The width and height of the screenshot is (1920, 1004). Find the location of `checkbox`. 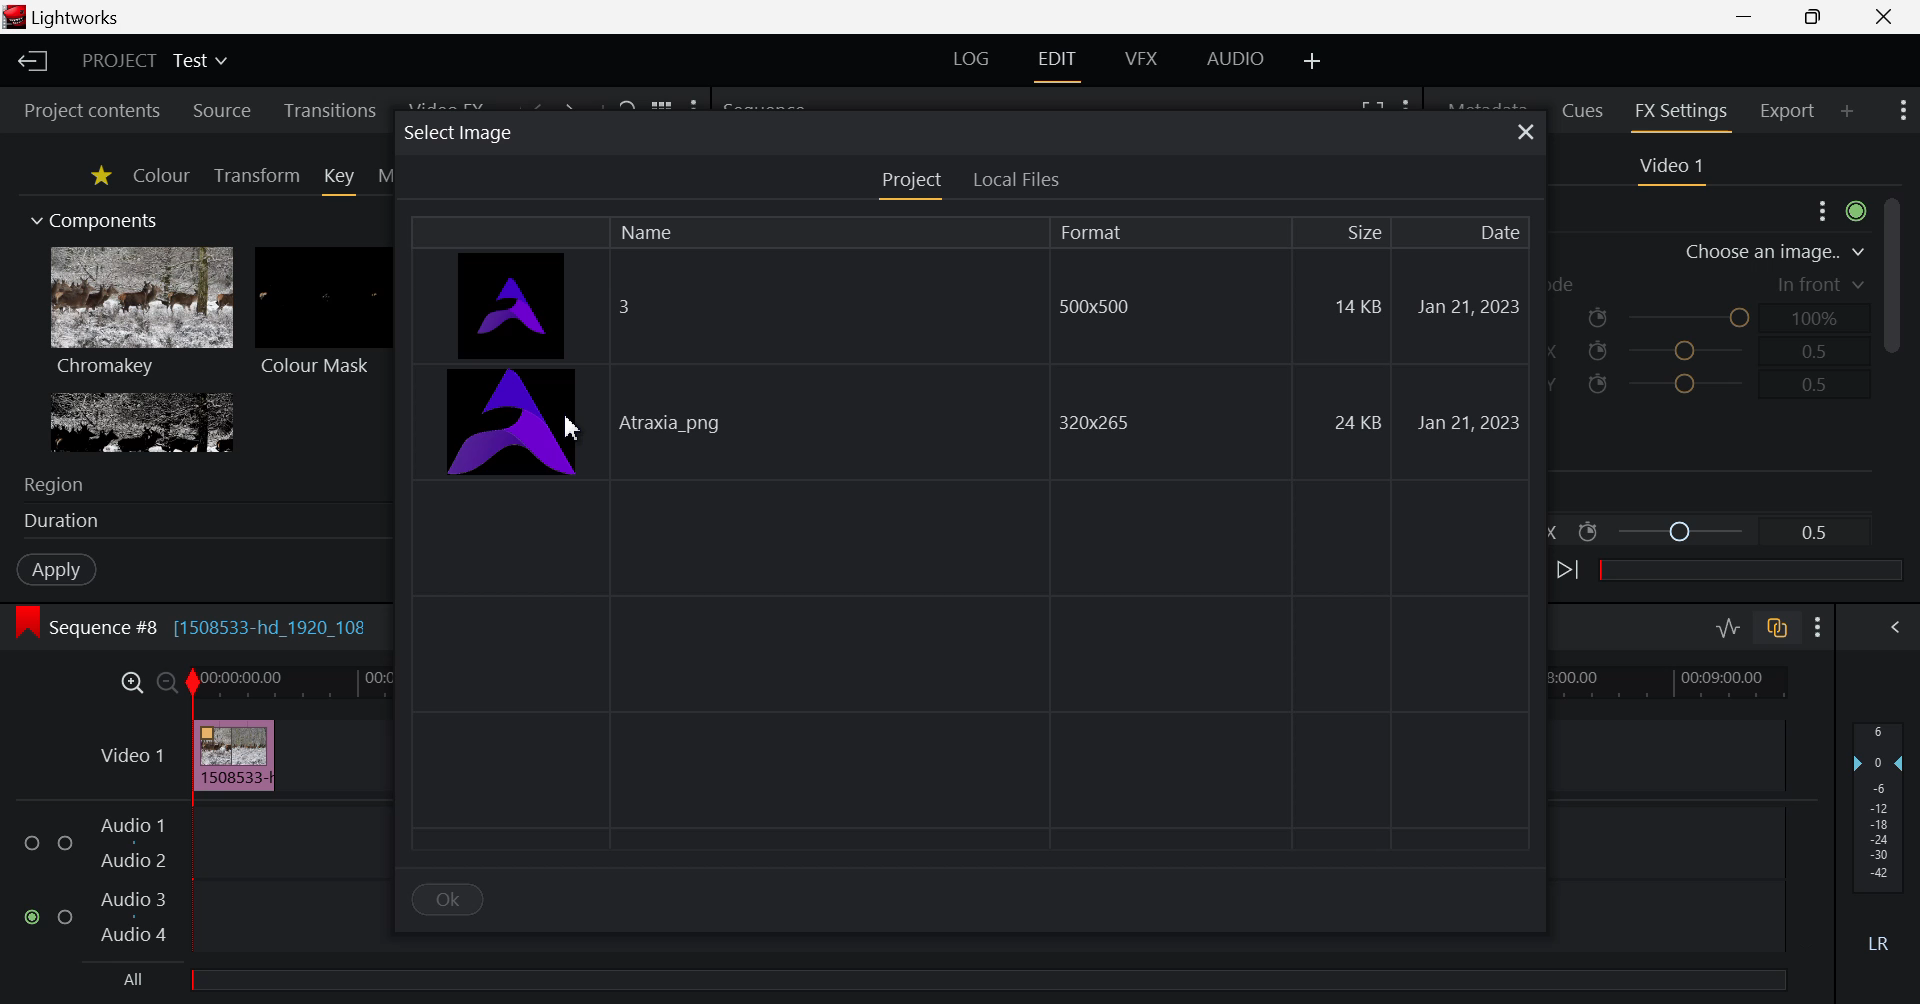

checkbox is located at coordinates (65, 916).